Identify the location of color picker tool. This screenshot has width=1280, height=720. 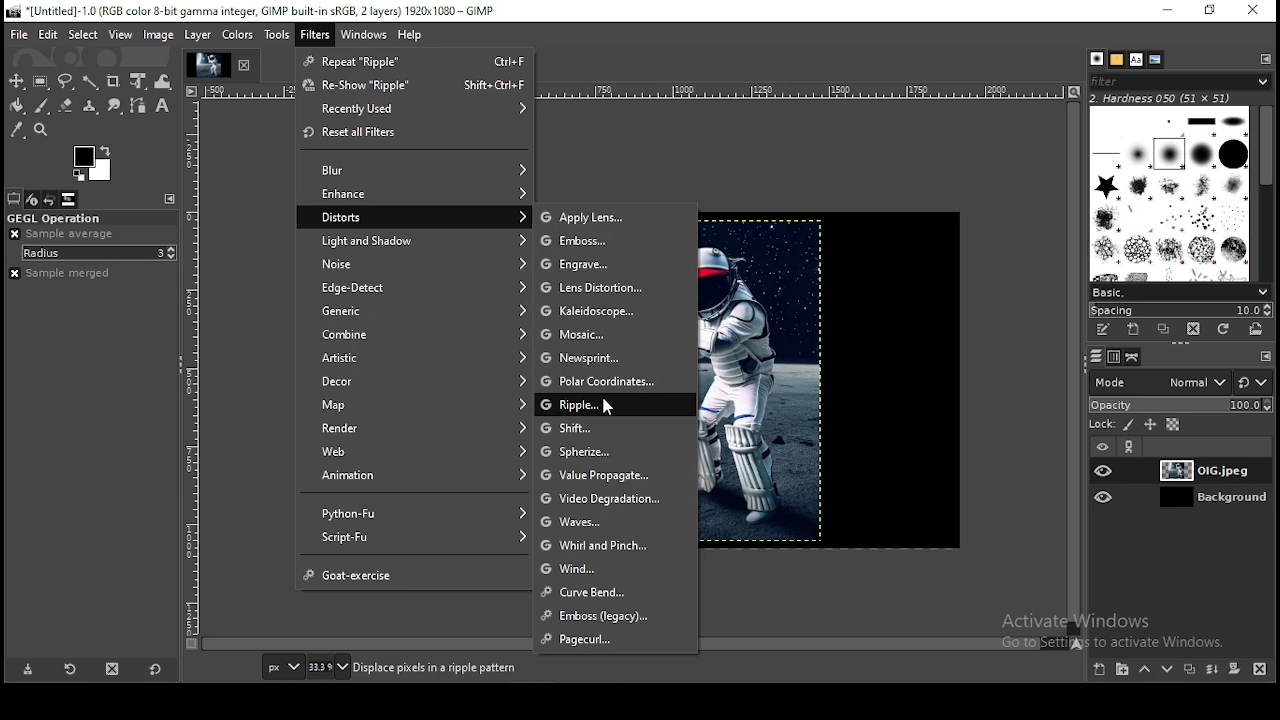
(18, 130).